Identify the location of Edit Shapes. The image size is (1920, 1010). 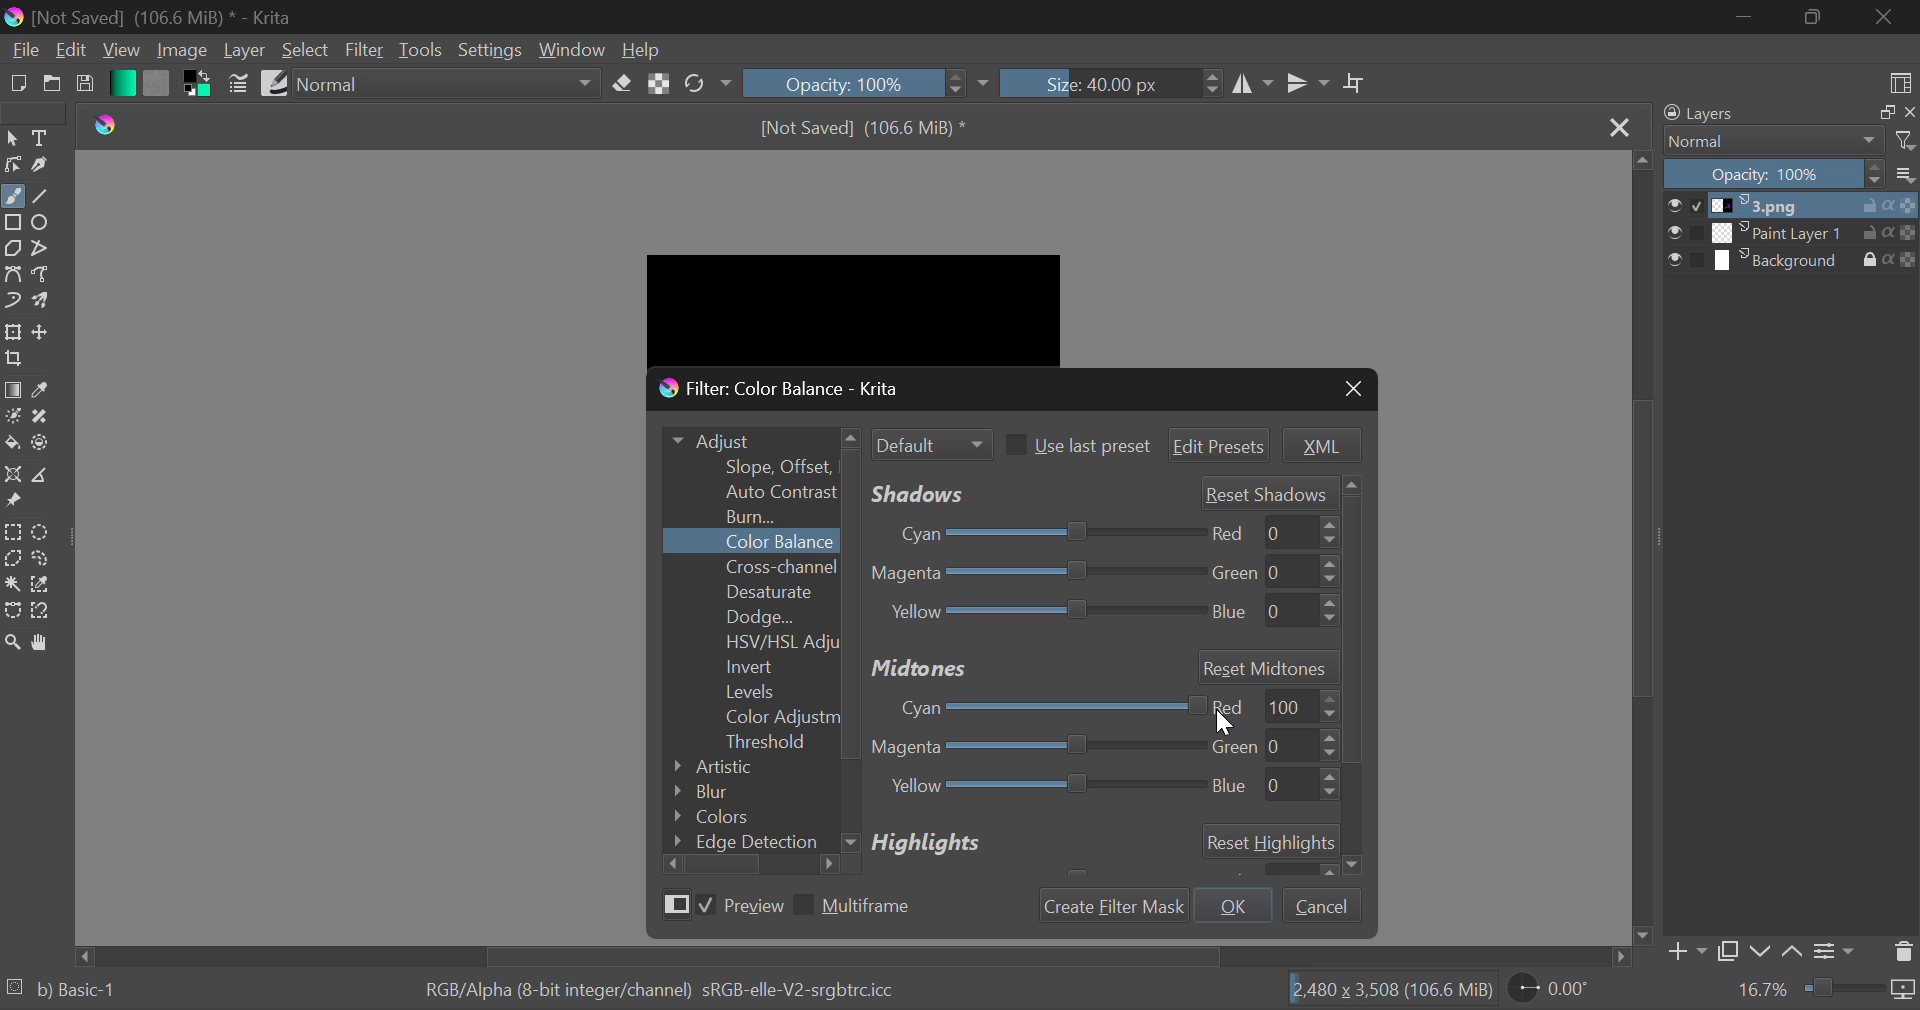
(13, 165).